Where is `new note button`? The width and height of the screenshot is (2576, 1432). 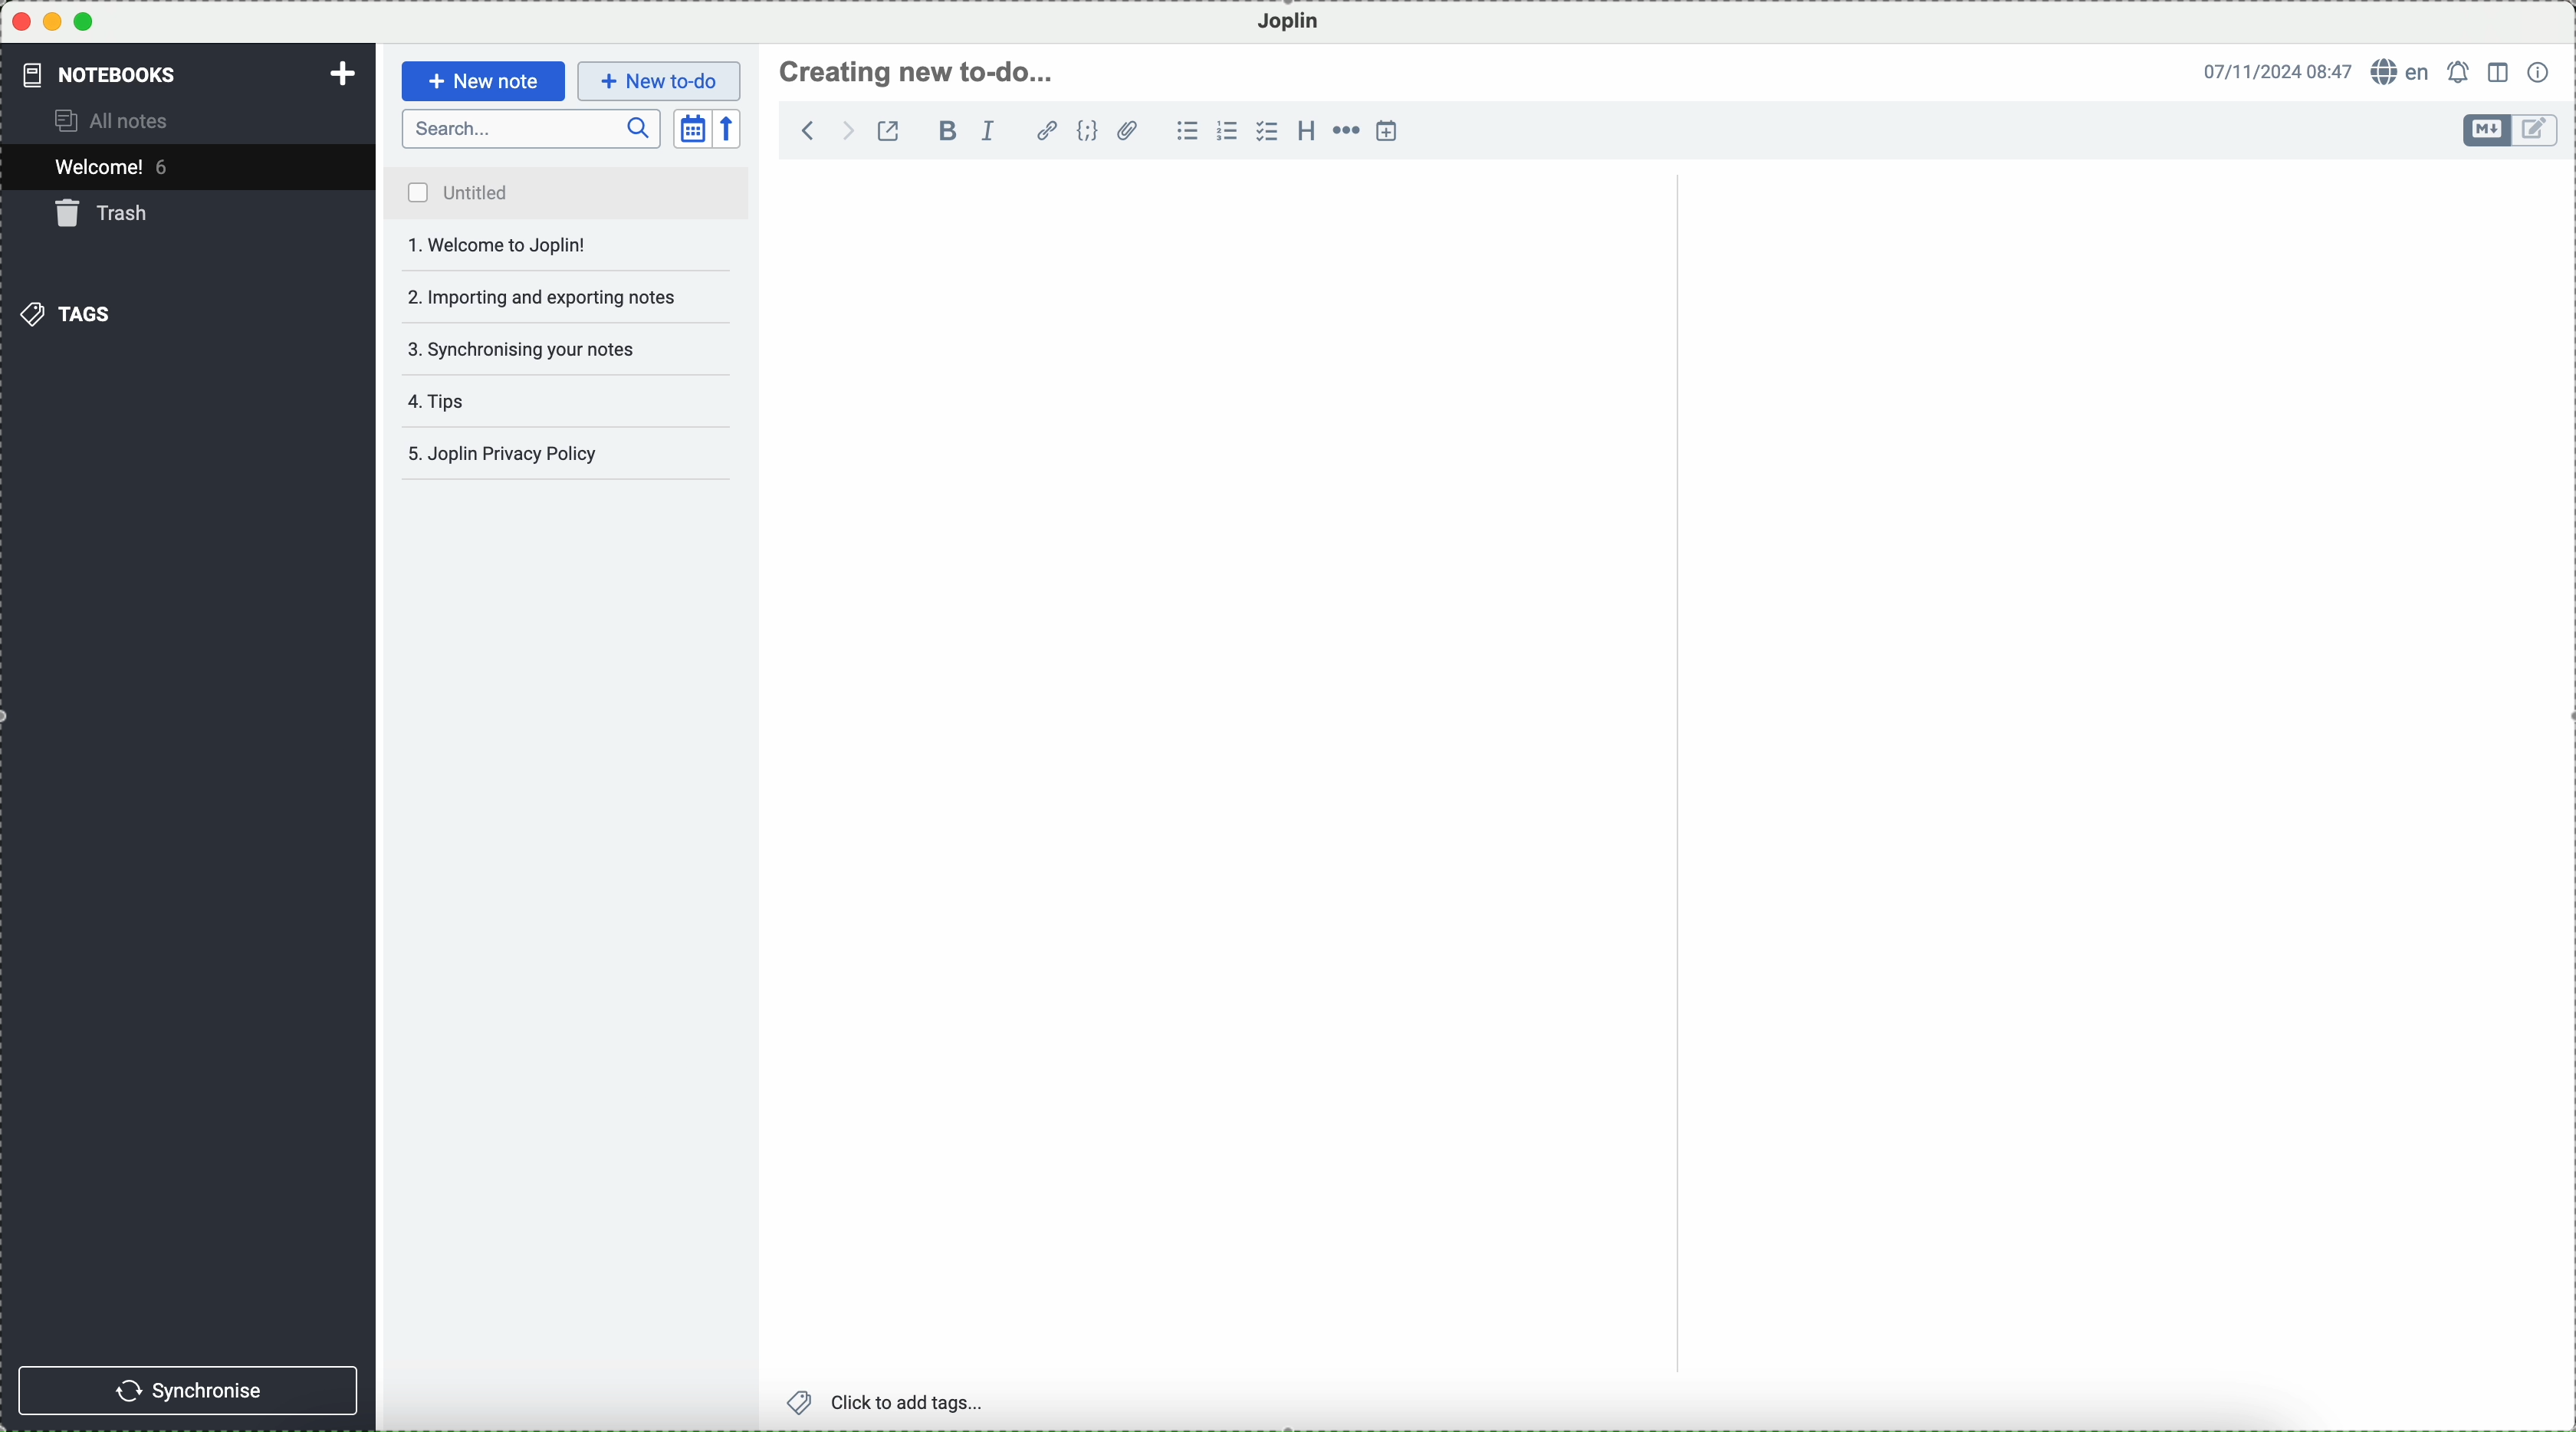
new note button is located at coordinates (485, 81).